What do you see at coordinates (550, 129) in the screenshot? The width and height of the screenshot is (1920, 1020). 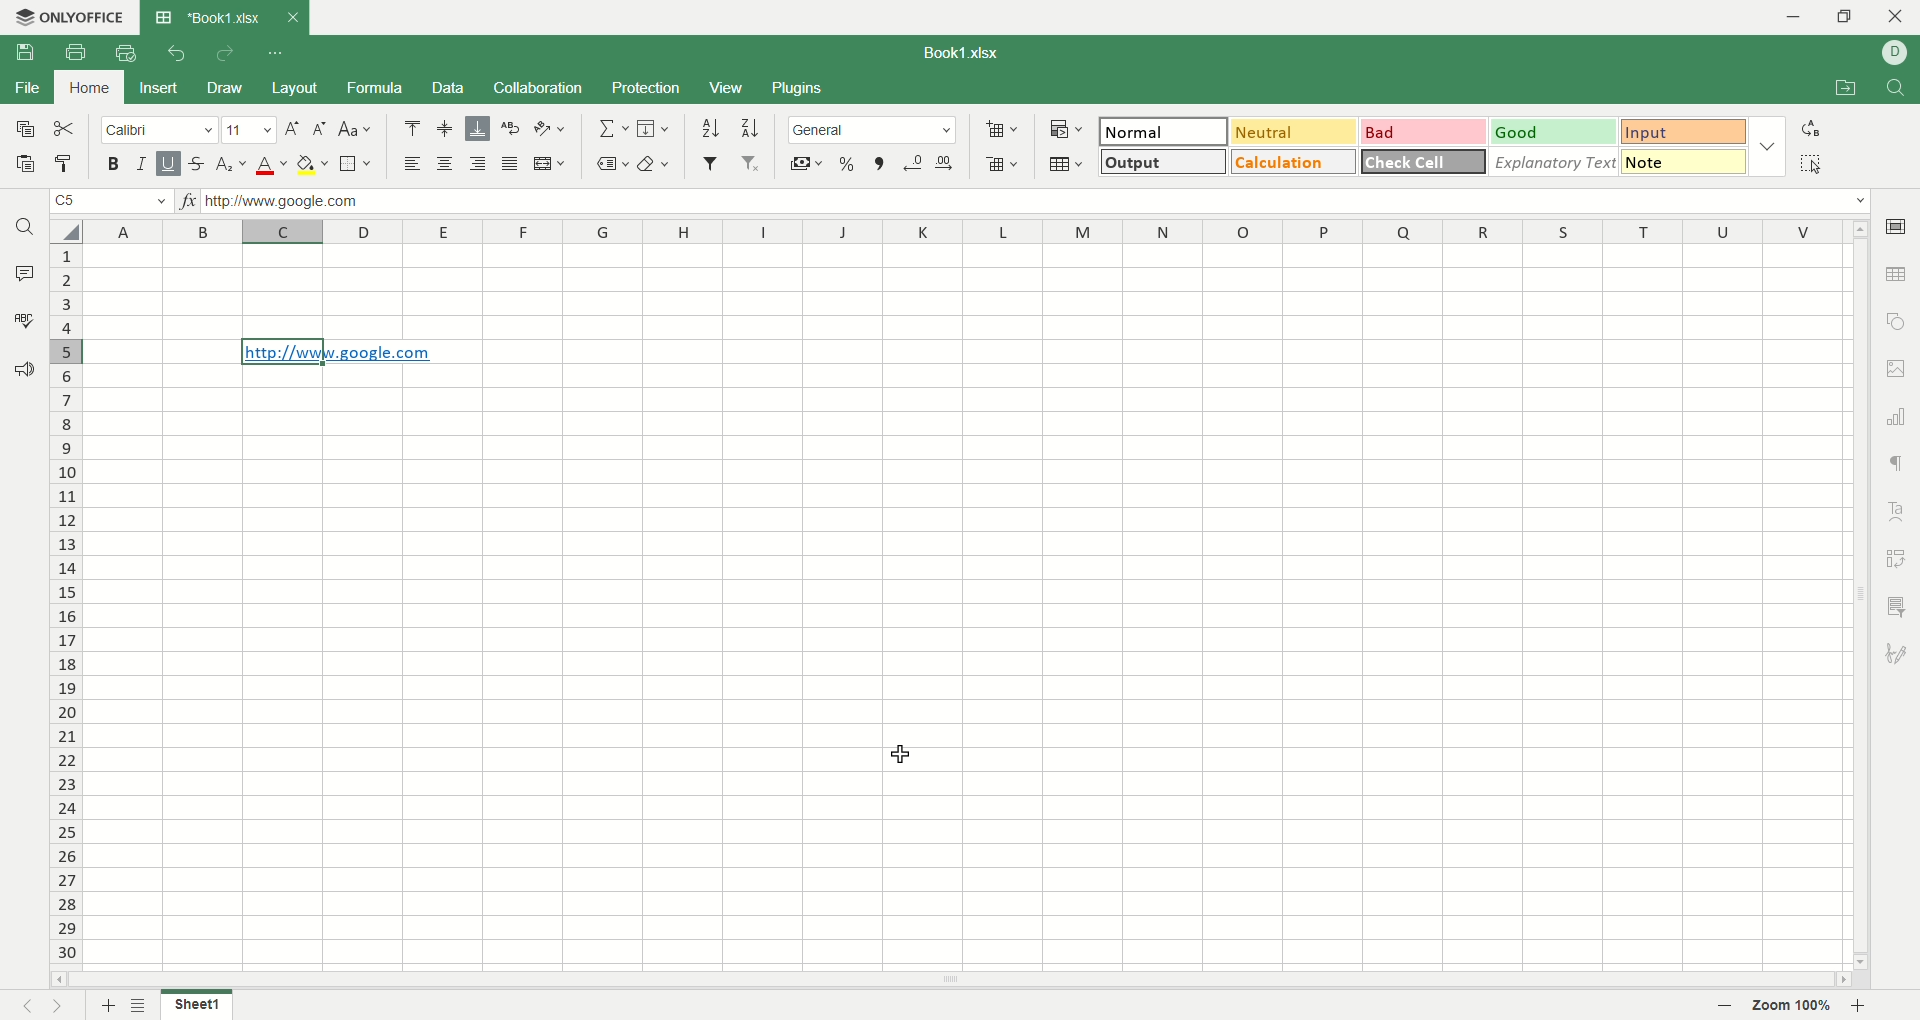 I see `orientation` at bounding box center [550, 129].